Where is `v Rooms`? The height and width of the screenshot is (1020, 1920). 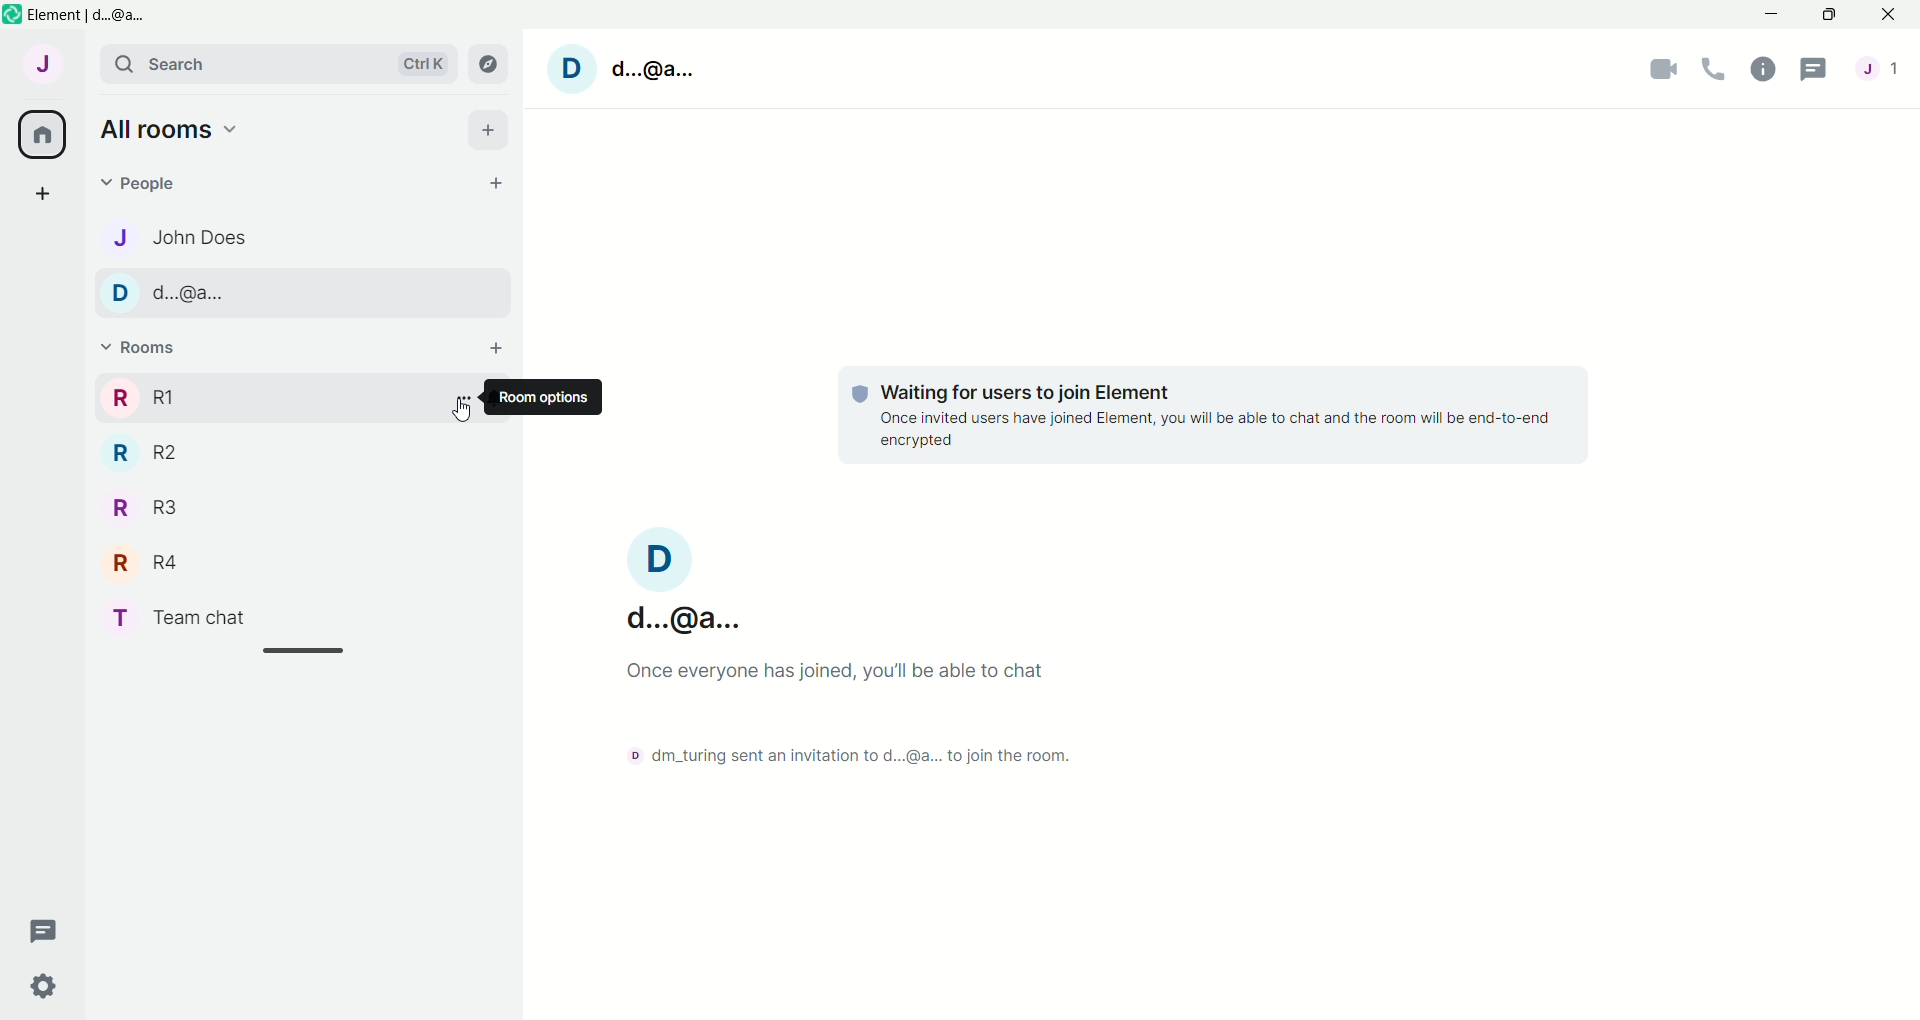 v Rooms is located at coordinates (164, 350).